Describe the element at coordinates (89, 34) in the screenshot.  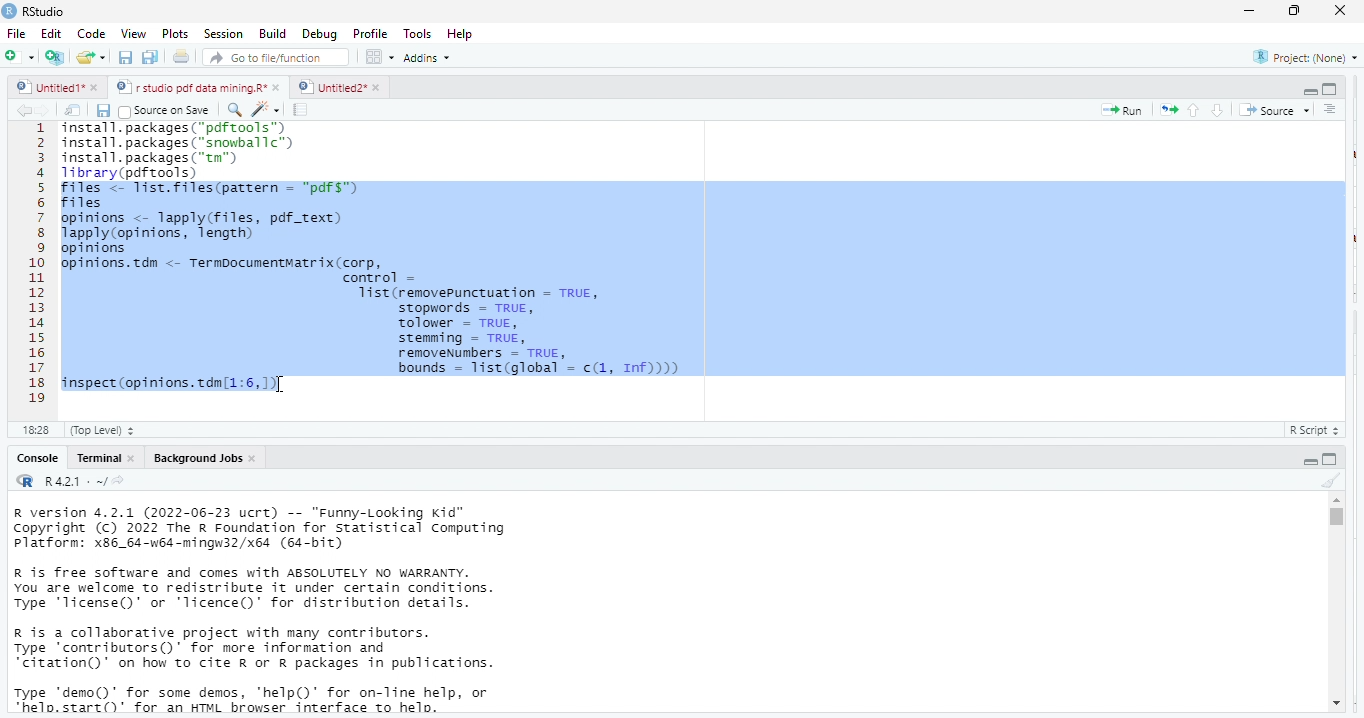
I see `code` at that location.